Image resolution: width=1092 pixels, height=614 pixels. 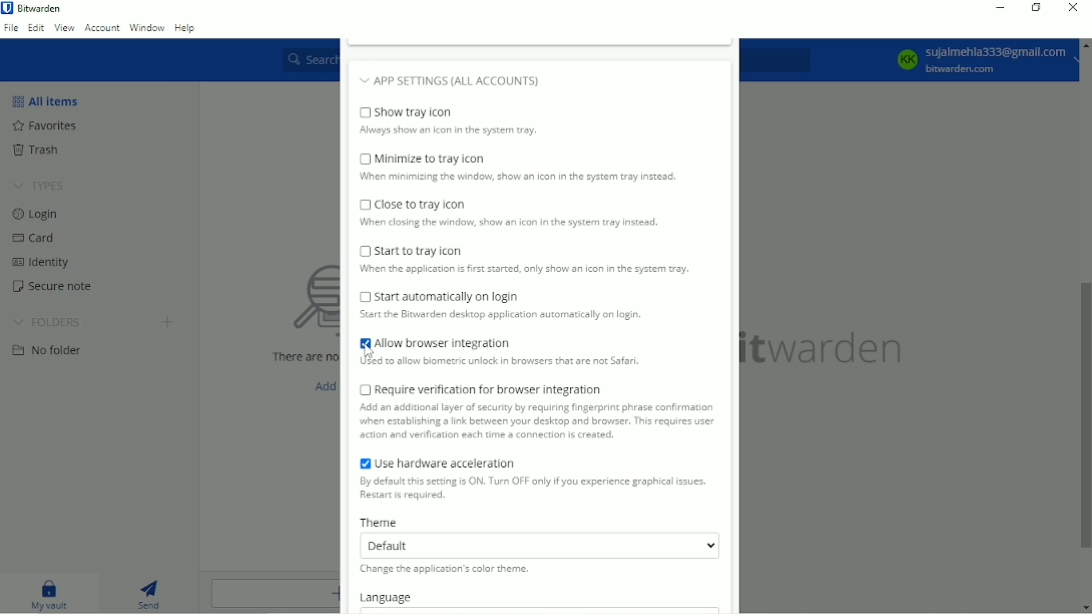 What do you see at coordinates (447, 571) in the screenshot?
I see `Change the application's color theme.` at bounding box center [447, 571].